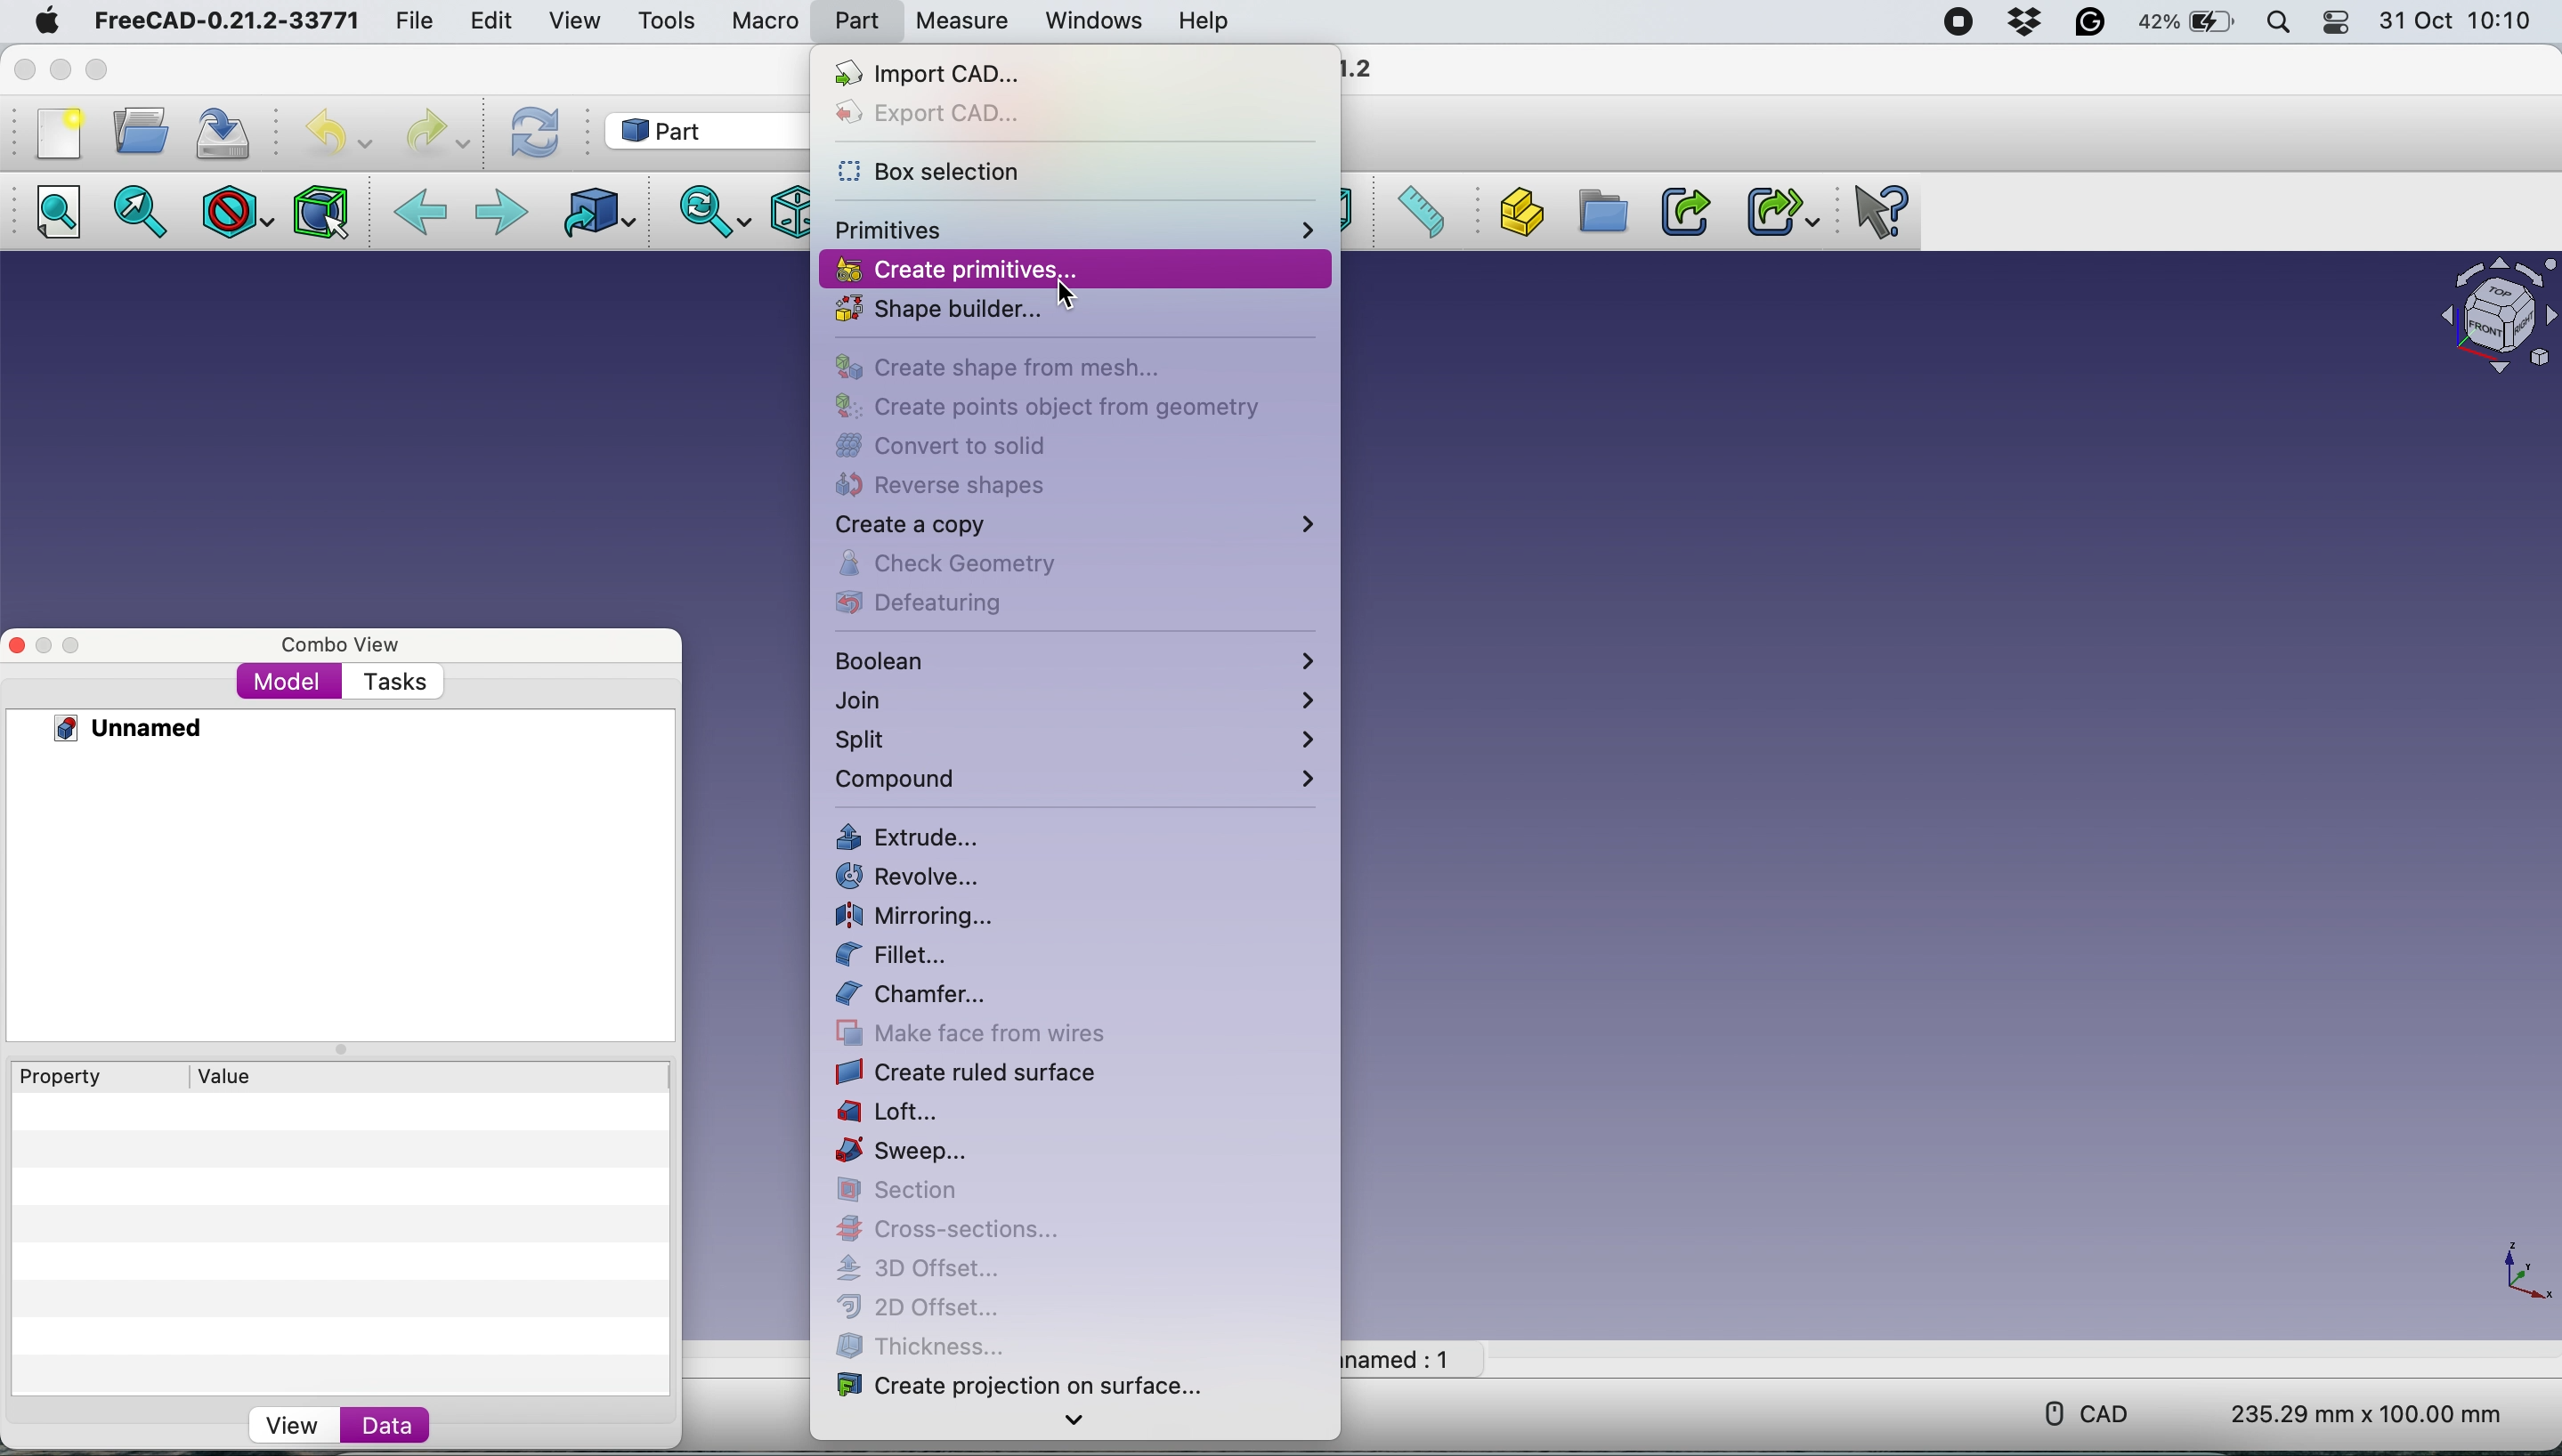 This screenshot has height=1456, width=2562. Describe the element at coordinates (934, 1268) in the screenshot. I see `3d offset` at that location.